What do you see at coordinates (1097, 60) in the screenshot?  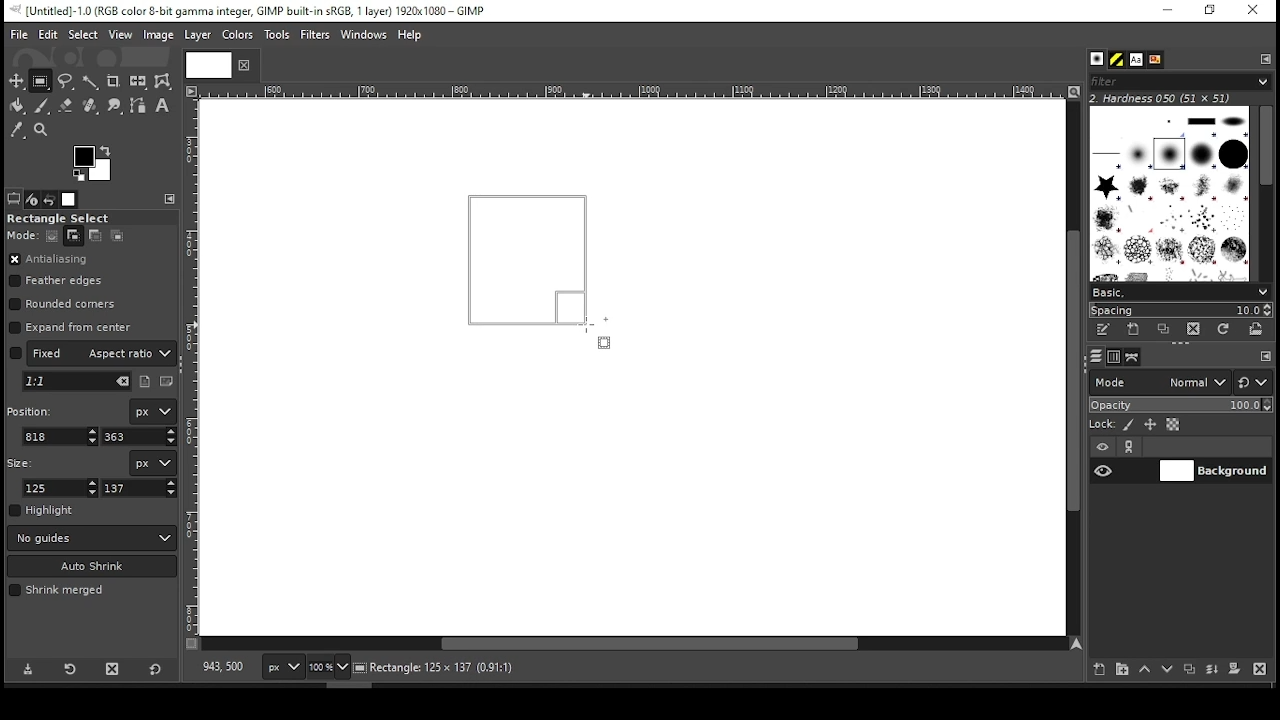 I see `brushes` at bounding box center [1097, 60].